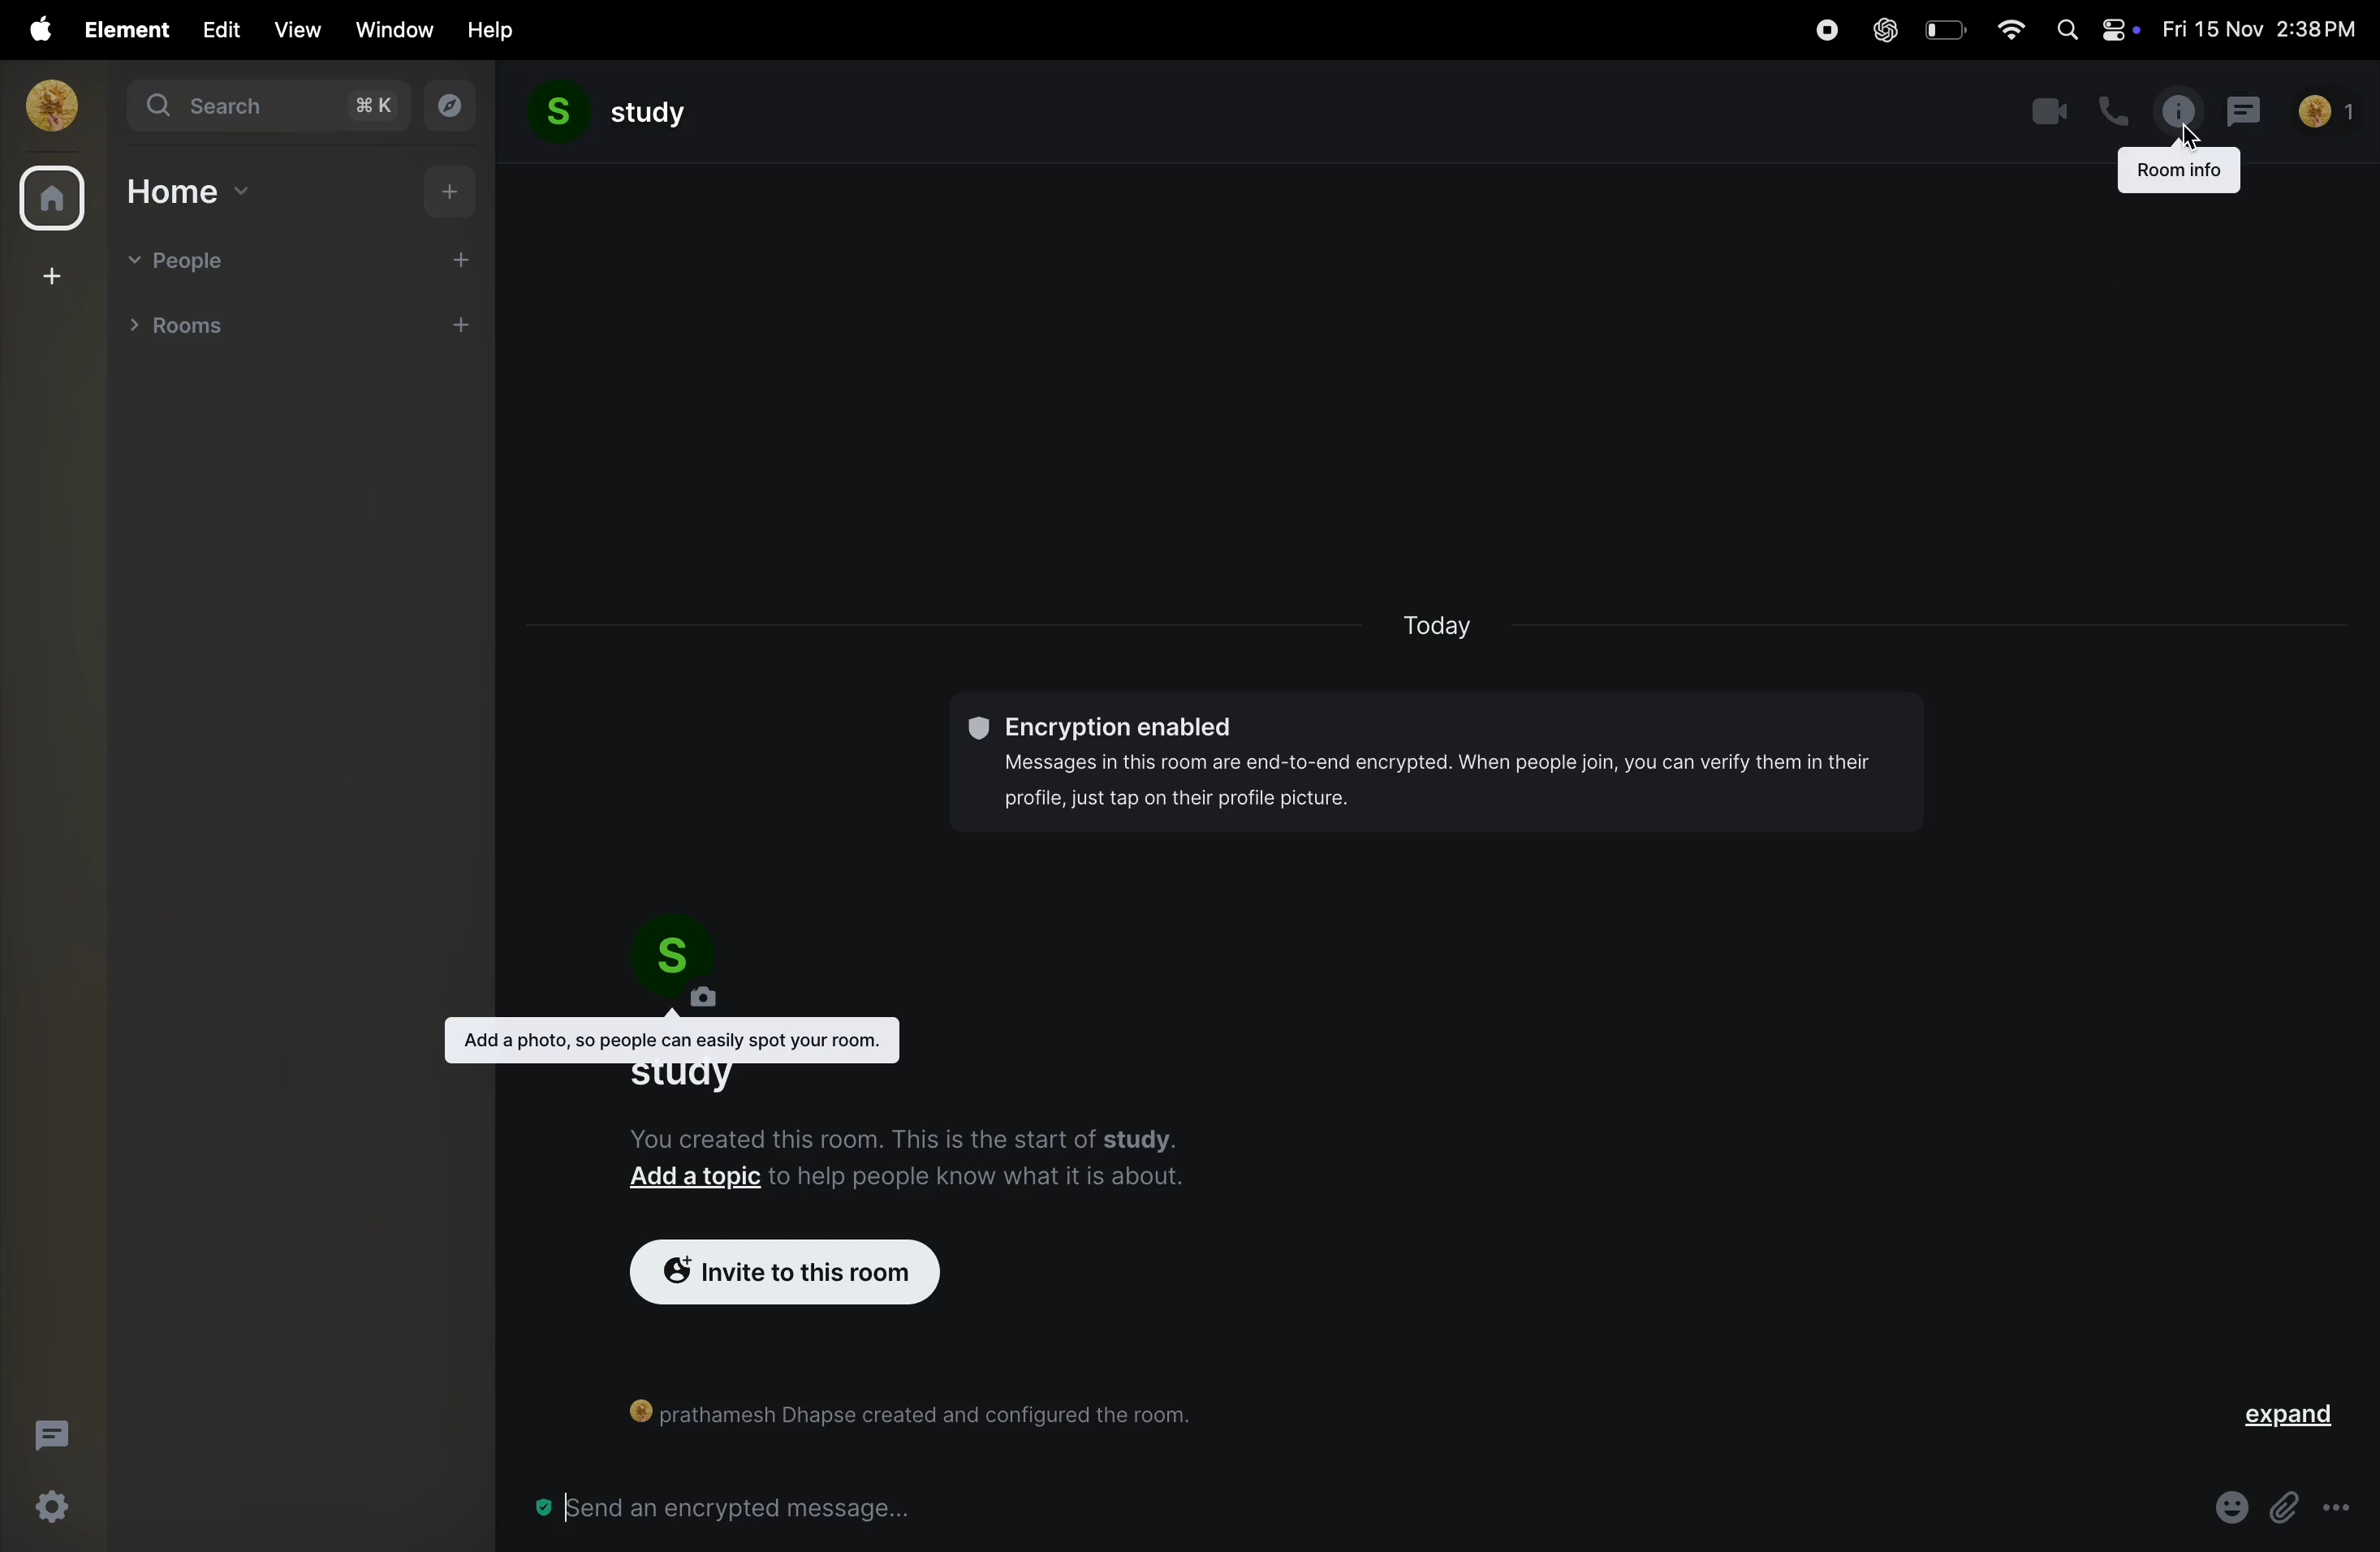  What do you see at coordinates (887, 1131) in the screenshot?
I see `You created this room. This is the start of studv.` at bounding box center [887, 1131].